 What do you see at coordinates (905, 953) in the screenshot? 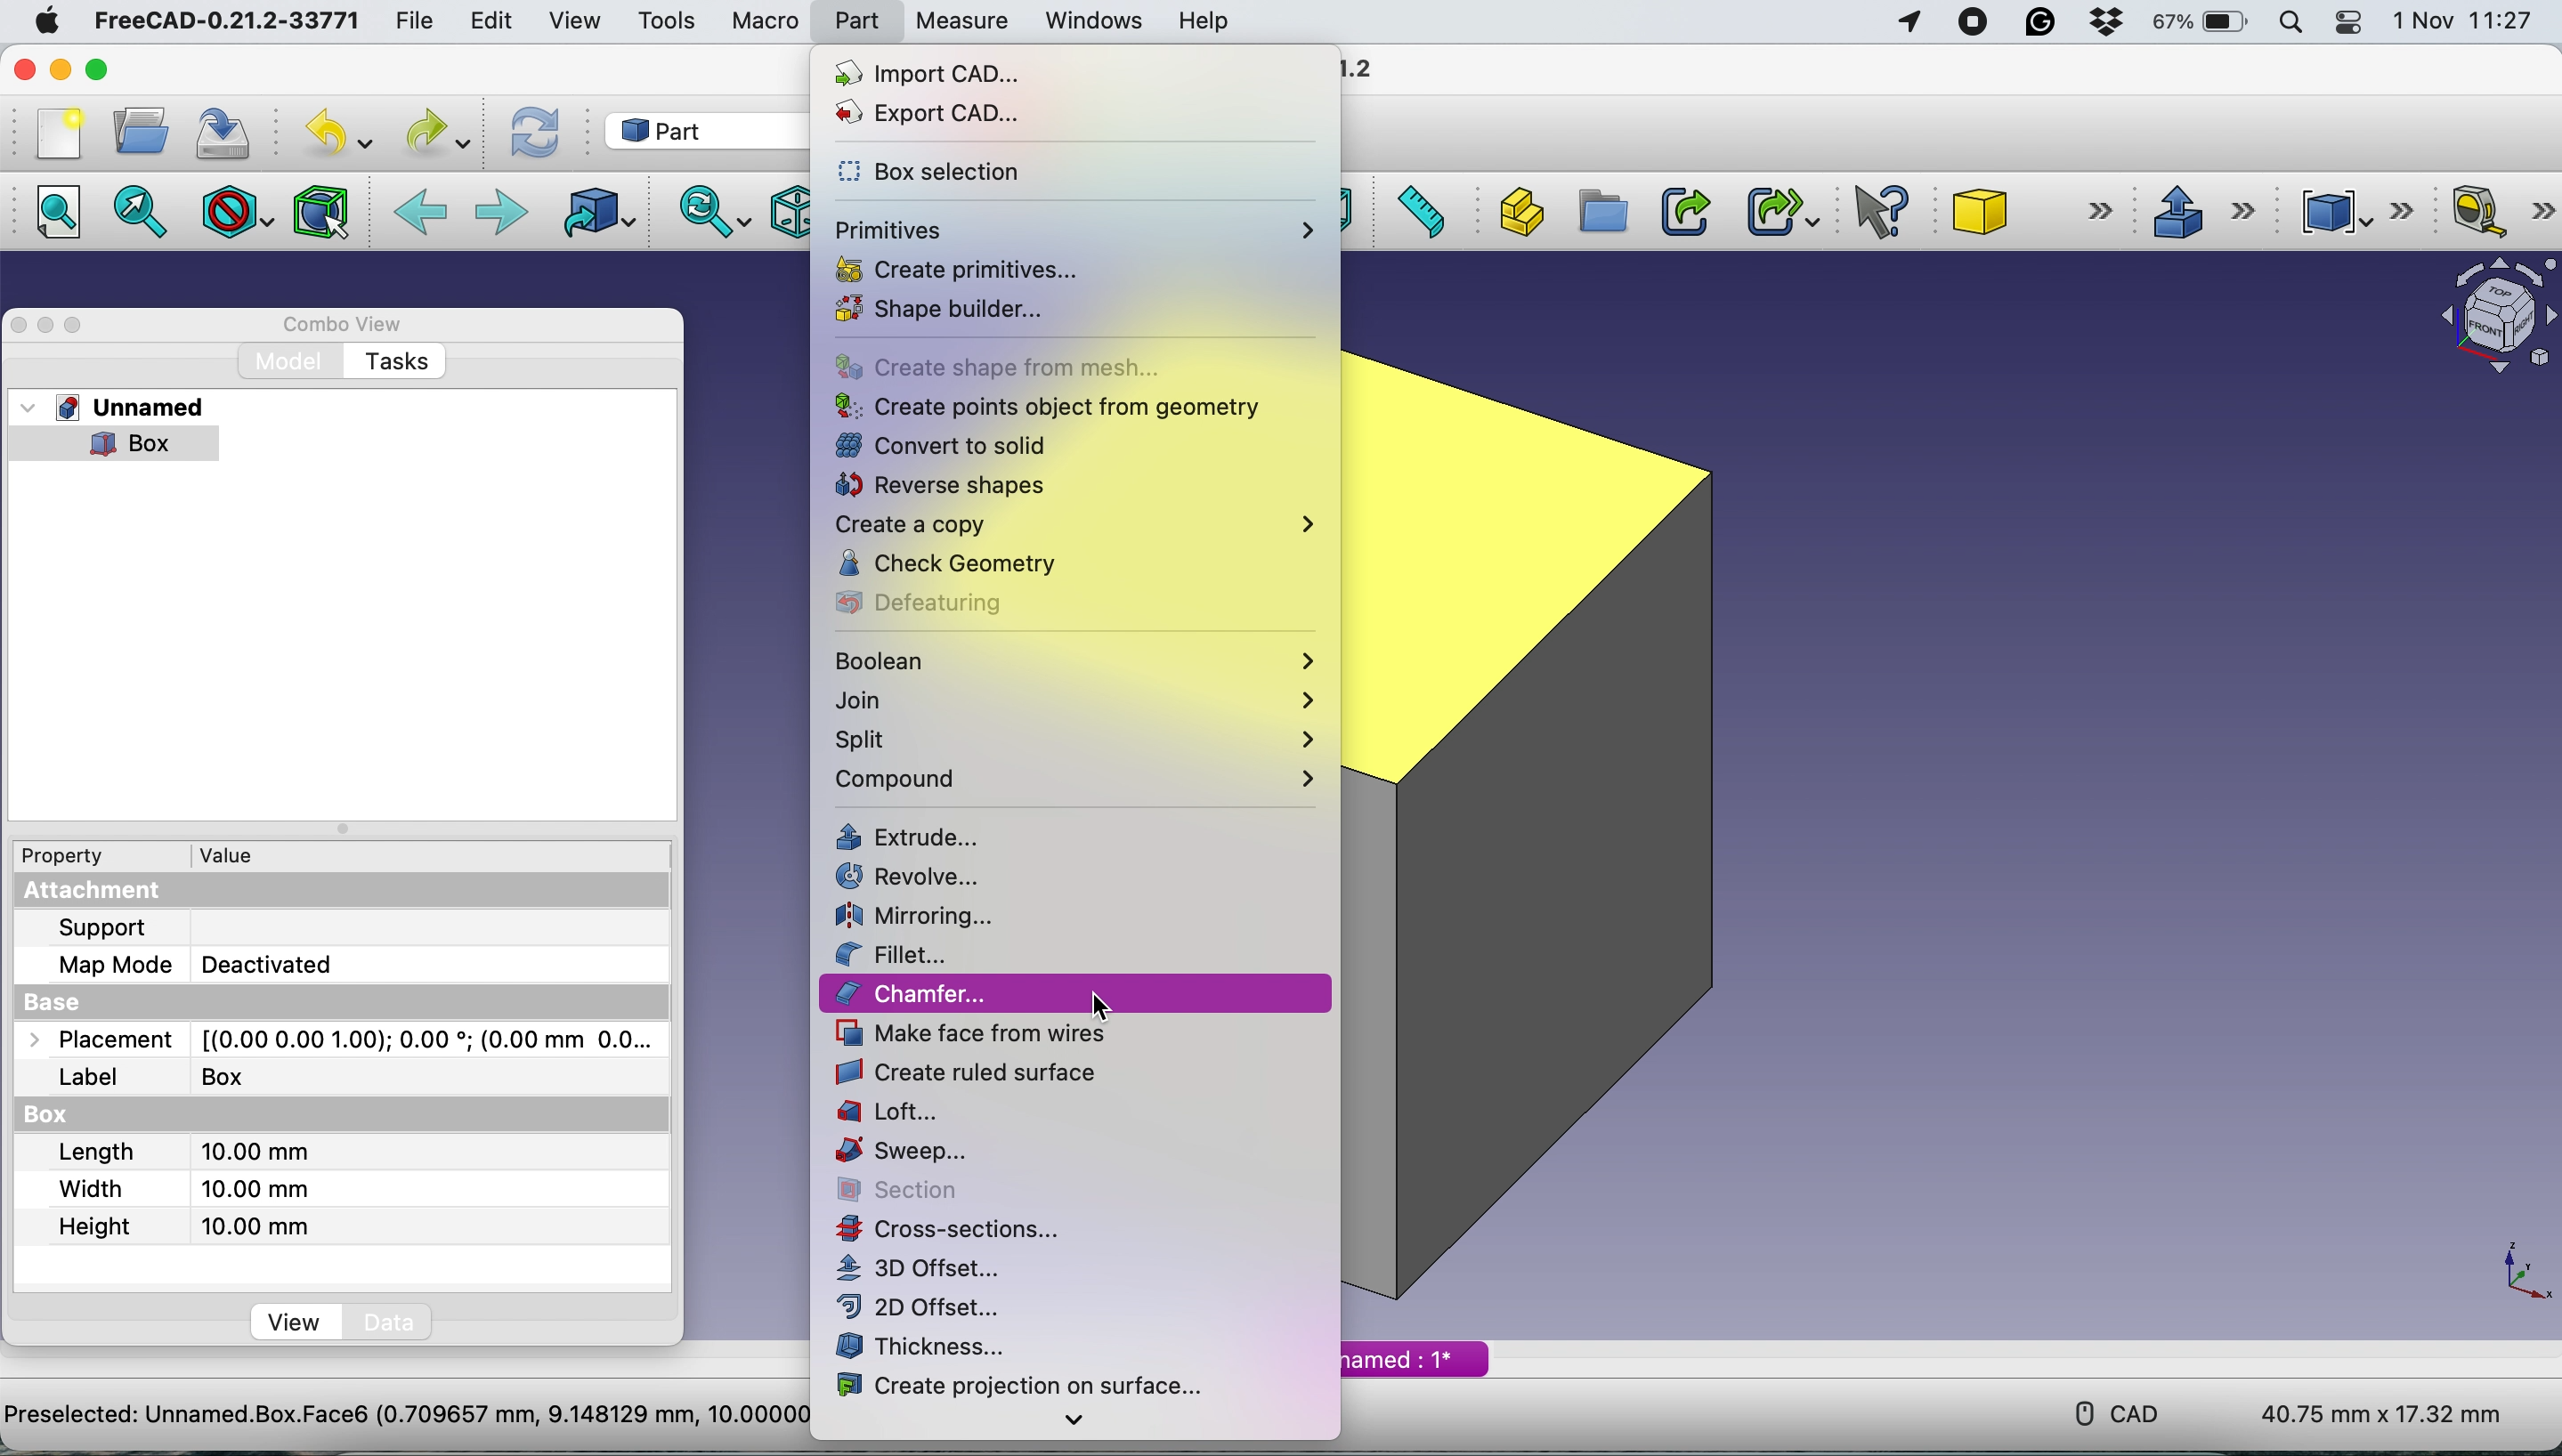
I see `fillet` at bounding box center [905, 953].